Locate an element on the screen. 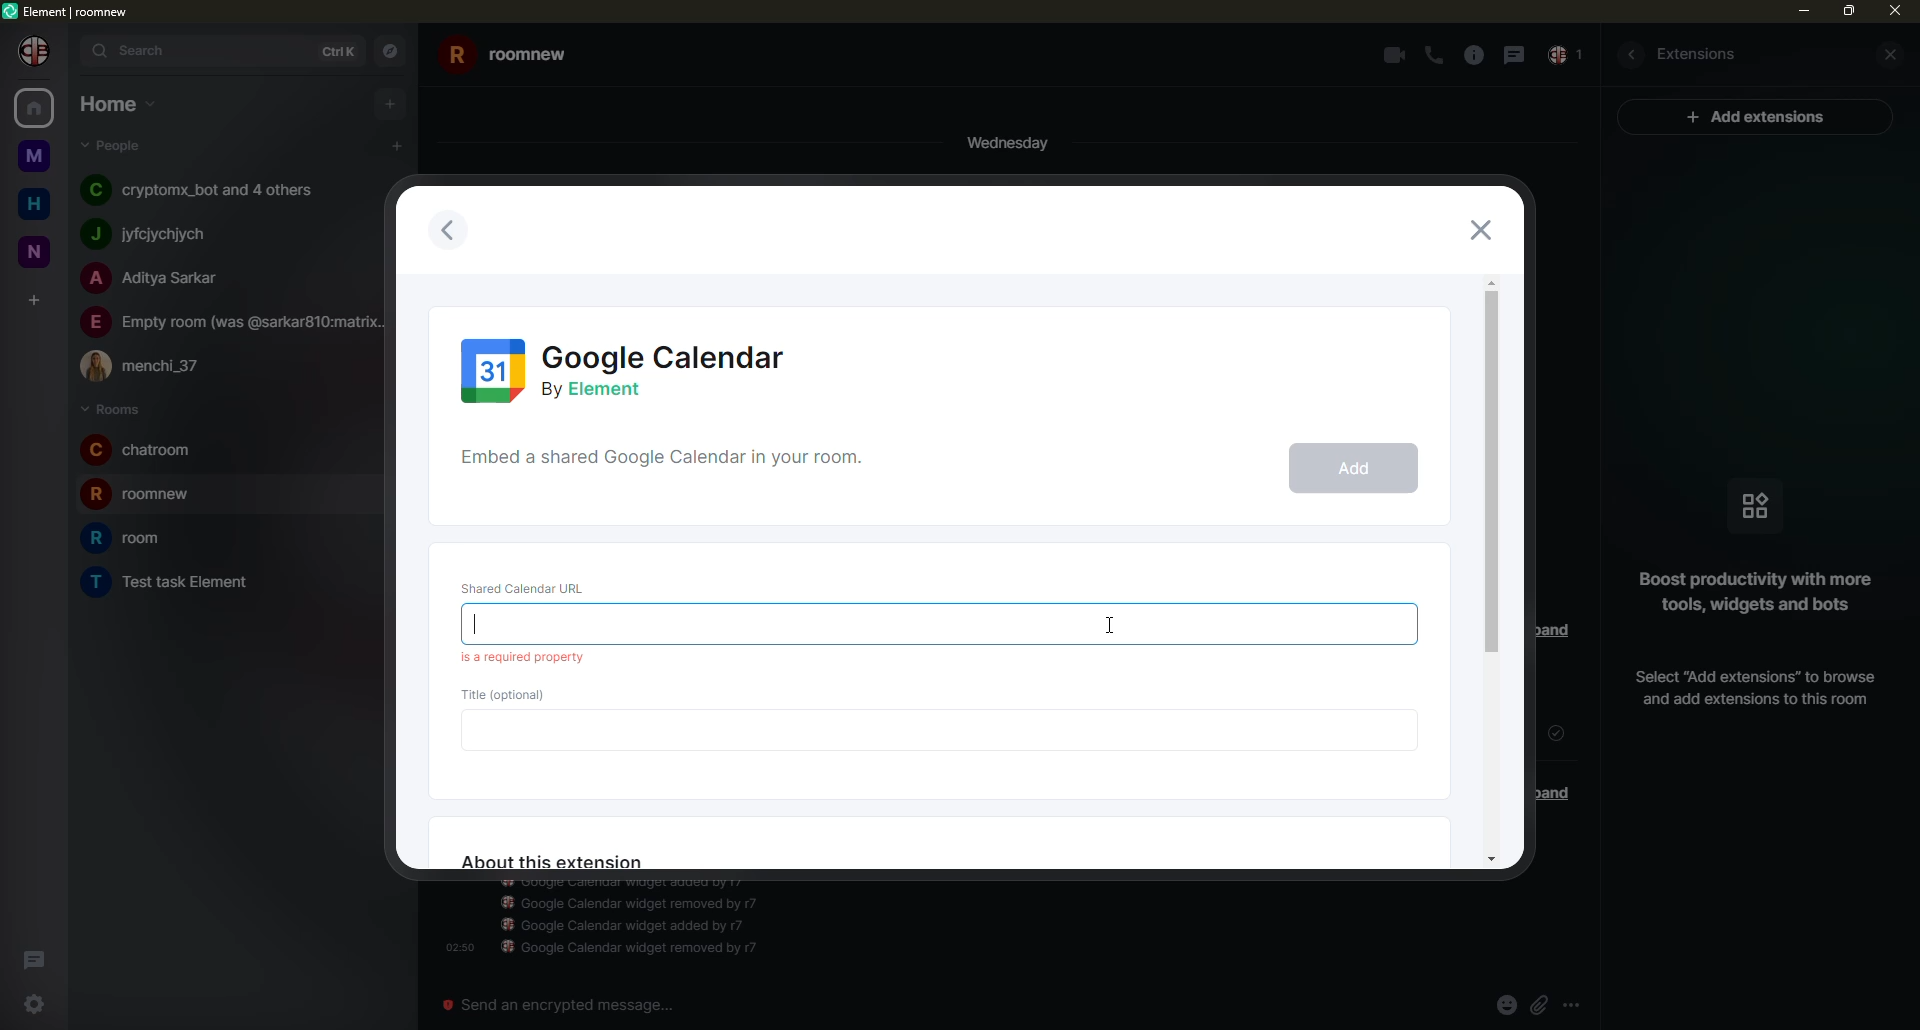 This screenshot has height=1030, width=1920. people is located at coordinates (205, 191).